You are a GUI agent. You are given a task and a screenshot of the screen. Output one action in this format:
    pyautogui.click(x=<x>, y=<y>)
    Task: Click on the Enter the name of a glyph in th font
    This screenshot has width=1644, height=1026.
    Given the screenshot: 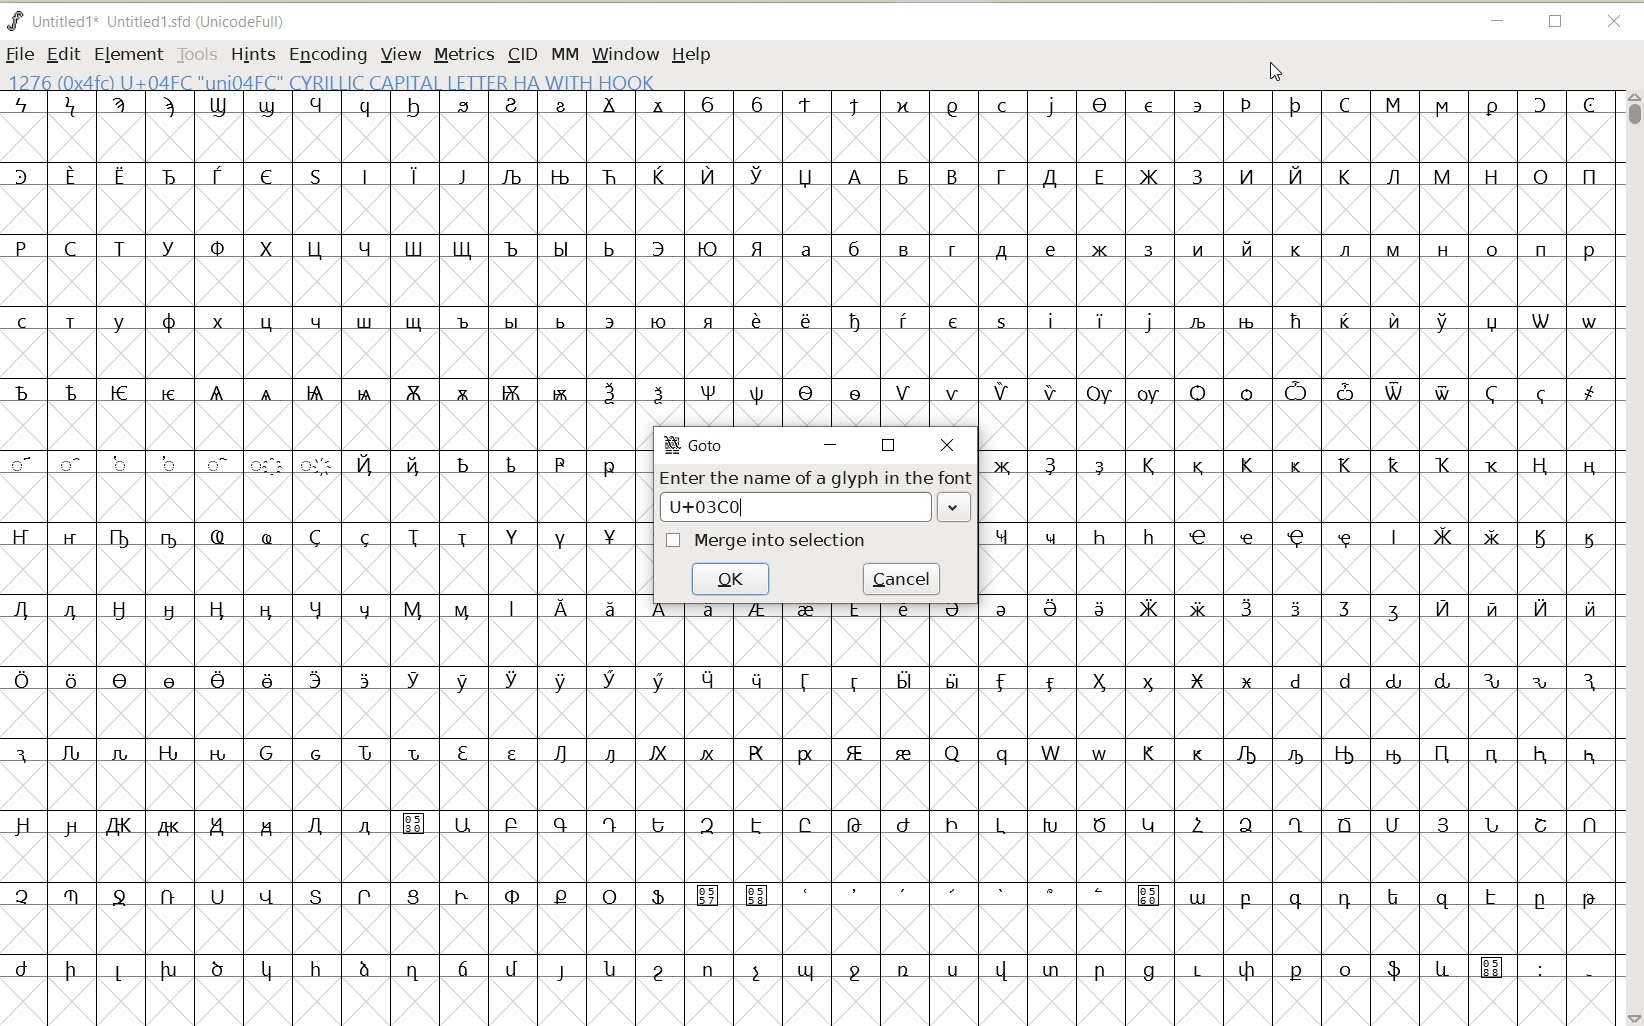 What is the action you would take?
    pyautogui.click(x=817, y=495)
    